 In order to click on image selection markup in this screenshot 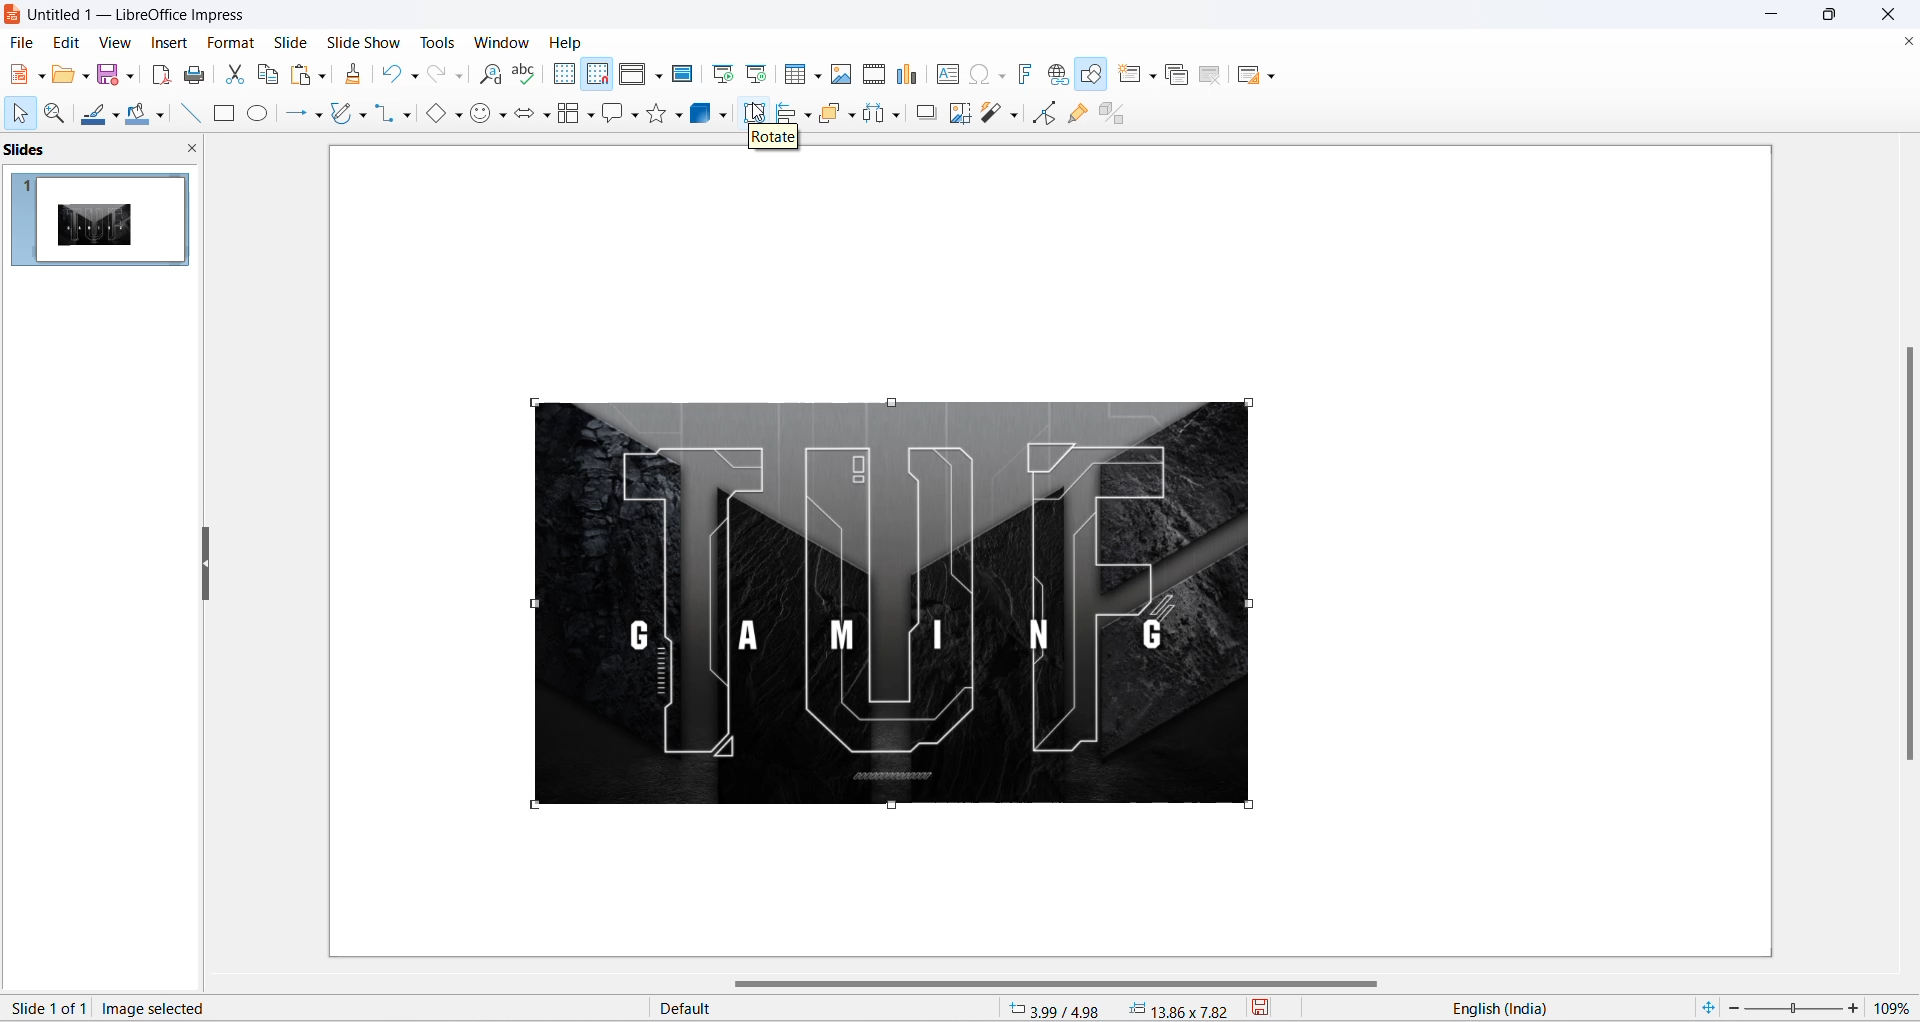, I will do `click(536, 402)`.